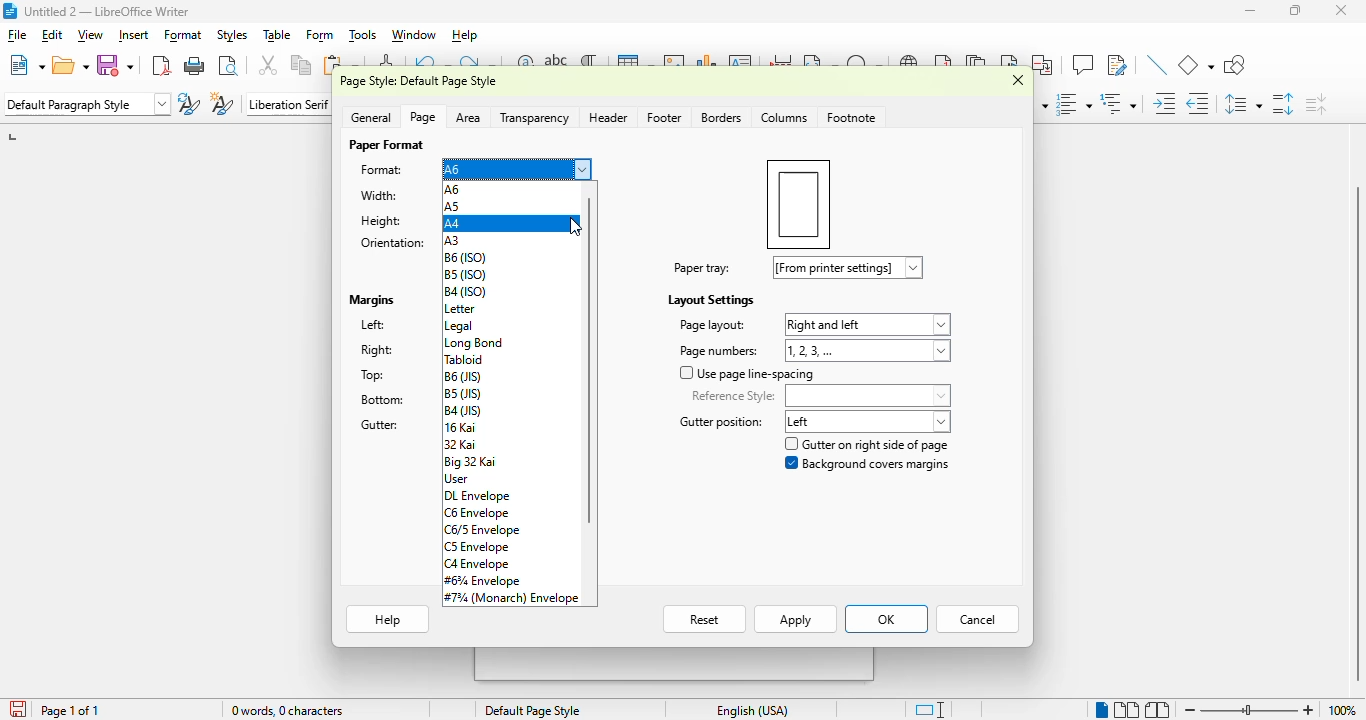 This screenshot has height=720, width=1366. What do you see at coordinates (230, 66) in the screenshot?
I see `toggle print preview` at bounding box center [230, 66].